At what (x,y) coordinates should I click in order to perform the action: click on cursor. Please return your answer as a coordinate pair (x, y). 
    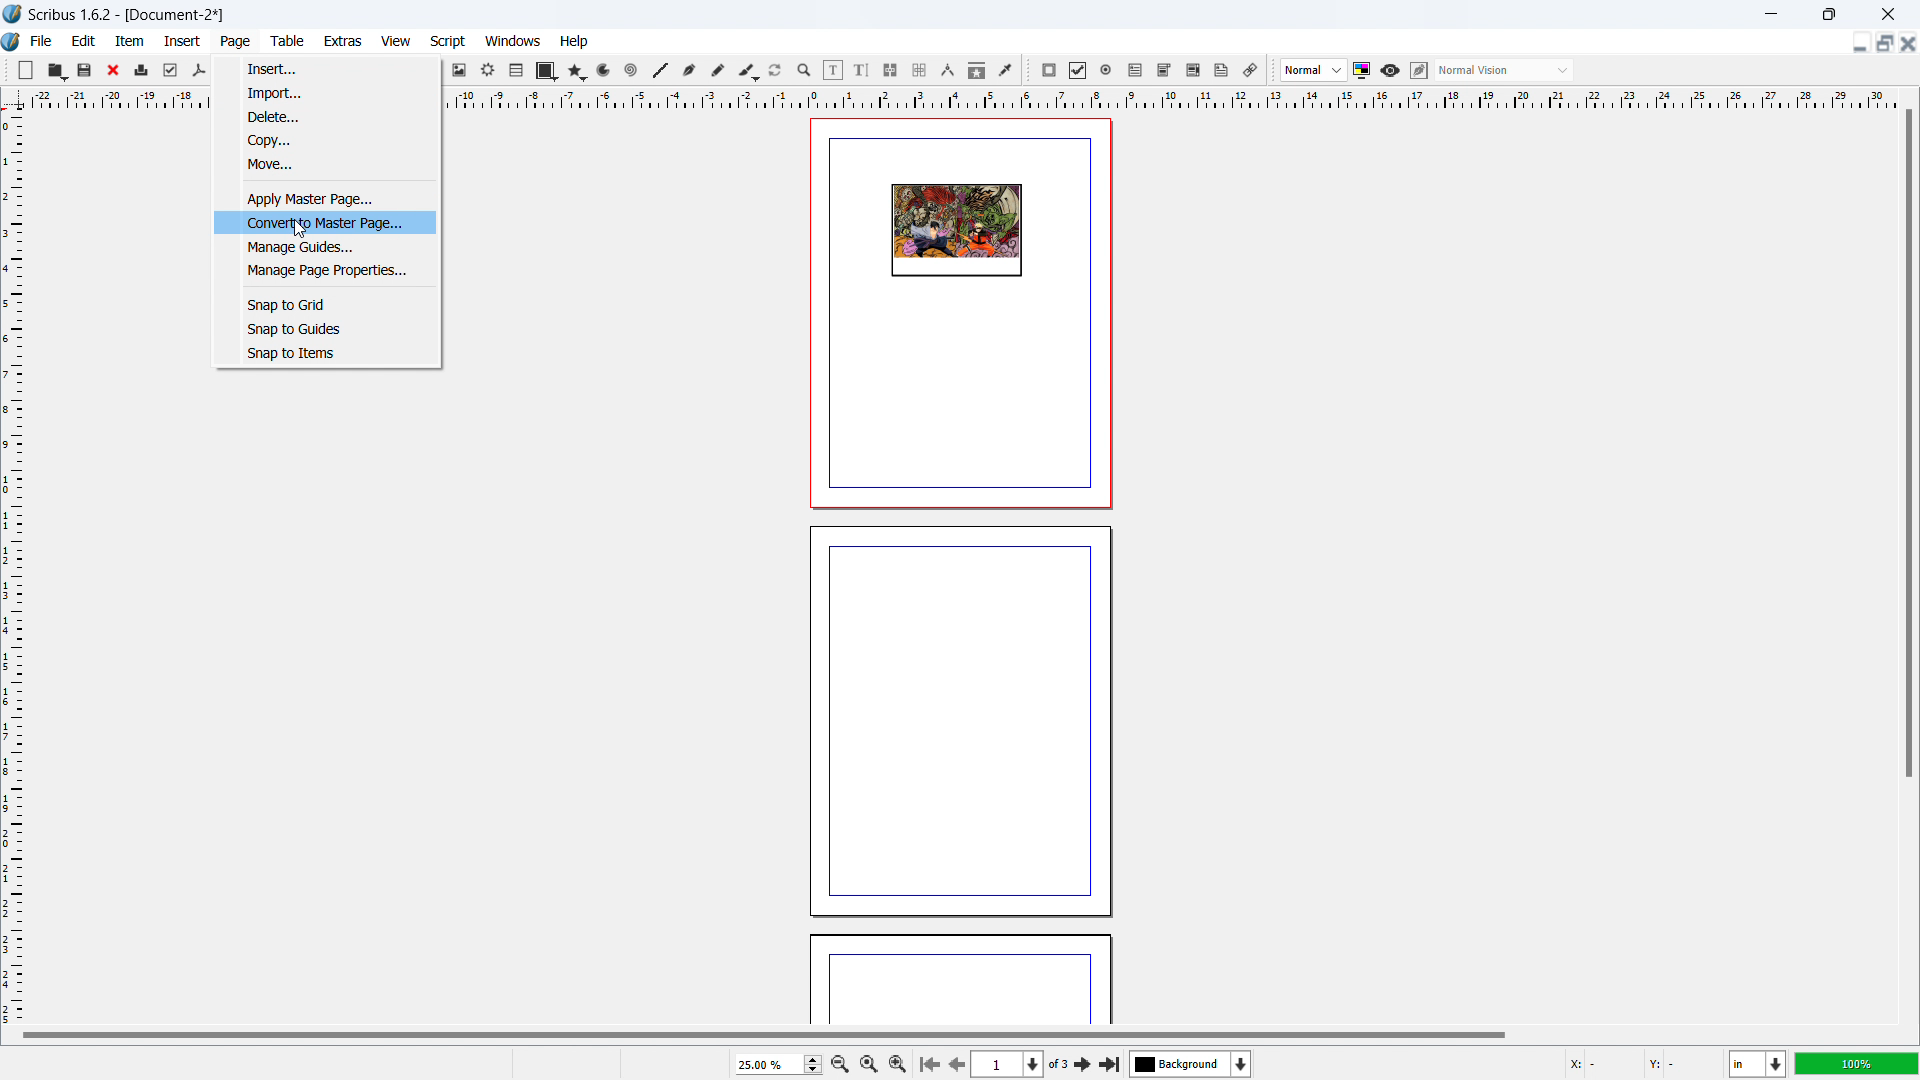
    Looking at the image, I should click on (301, 229).